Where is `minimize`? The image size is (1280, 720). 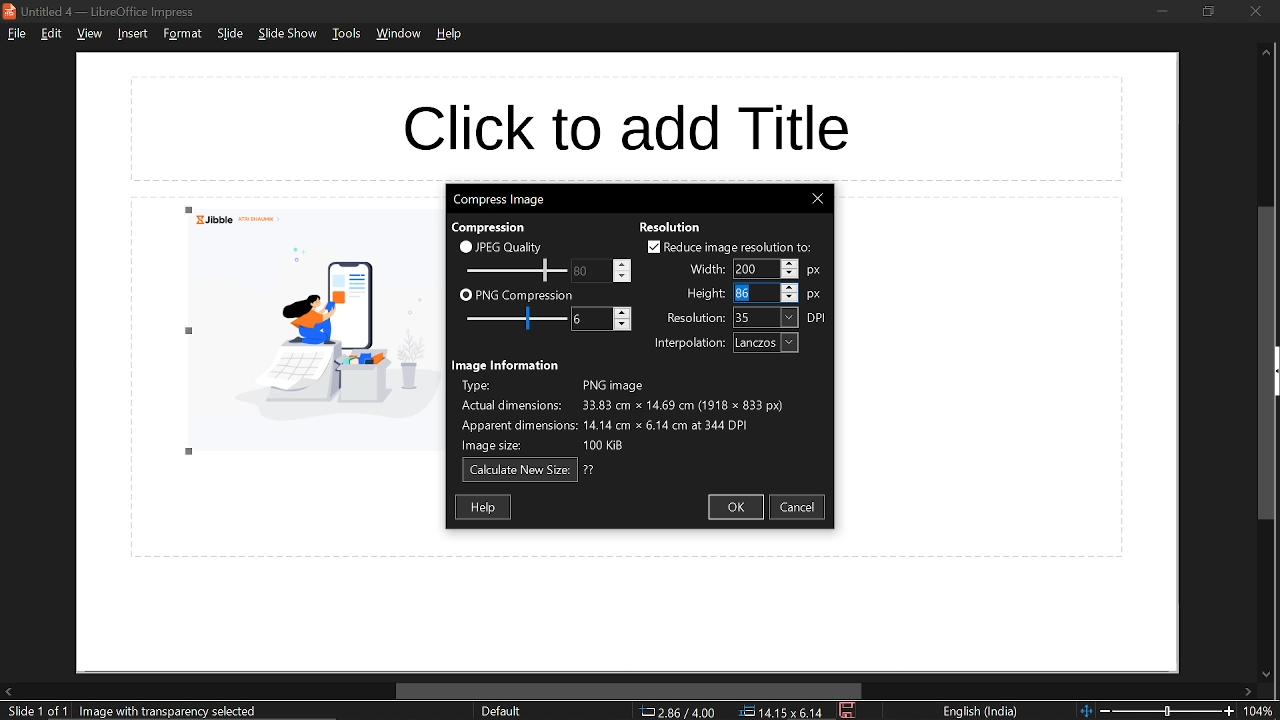 minimize is located at coordinates (1162, 10).